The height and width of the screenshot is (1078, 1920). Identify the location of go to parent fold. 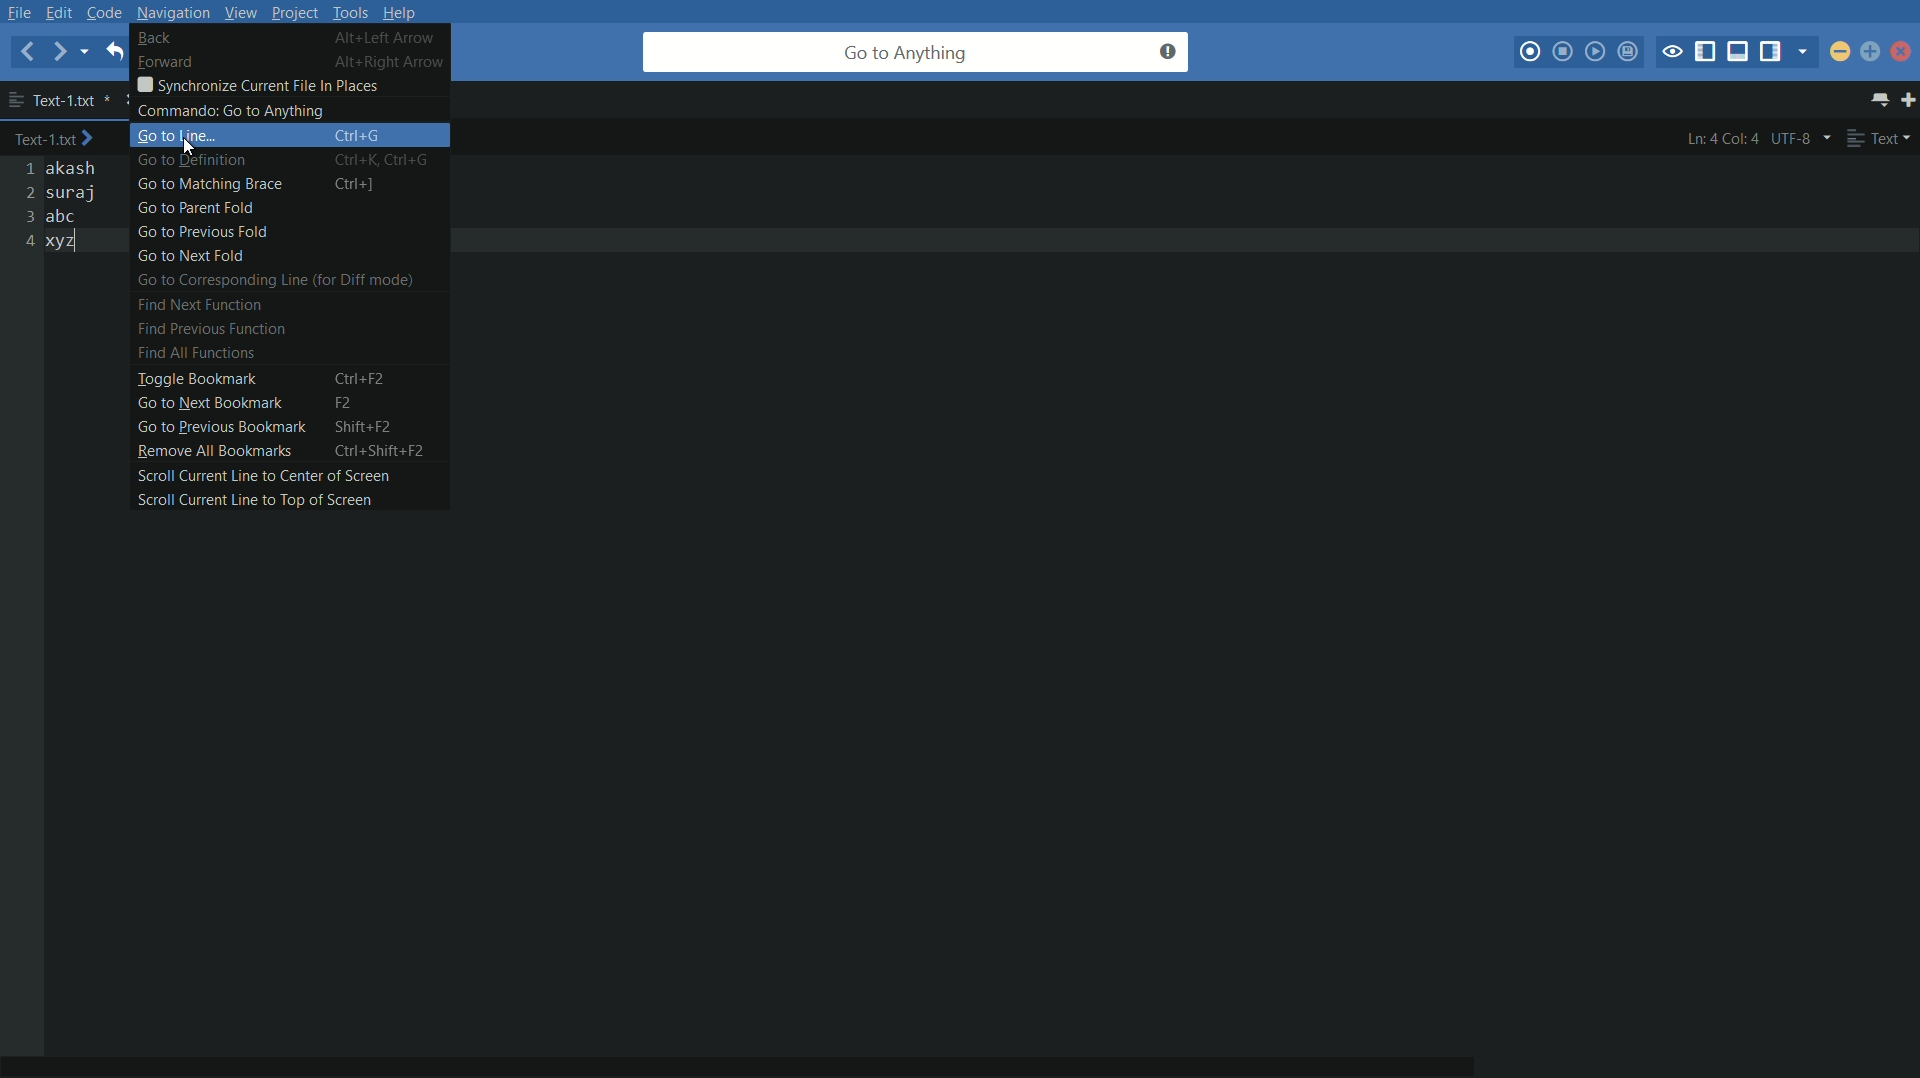
(199, 210).